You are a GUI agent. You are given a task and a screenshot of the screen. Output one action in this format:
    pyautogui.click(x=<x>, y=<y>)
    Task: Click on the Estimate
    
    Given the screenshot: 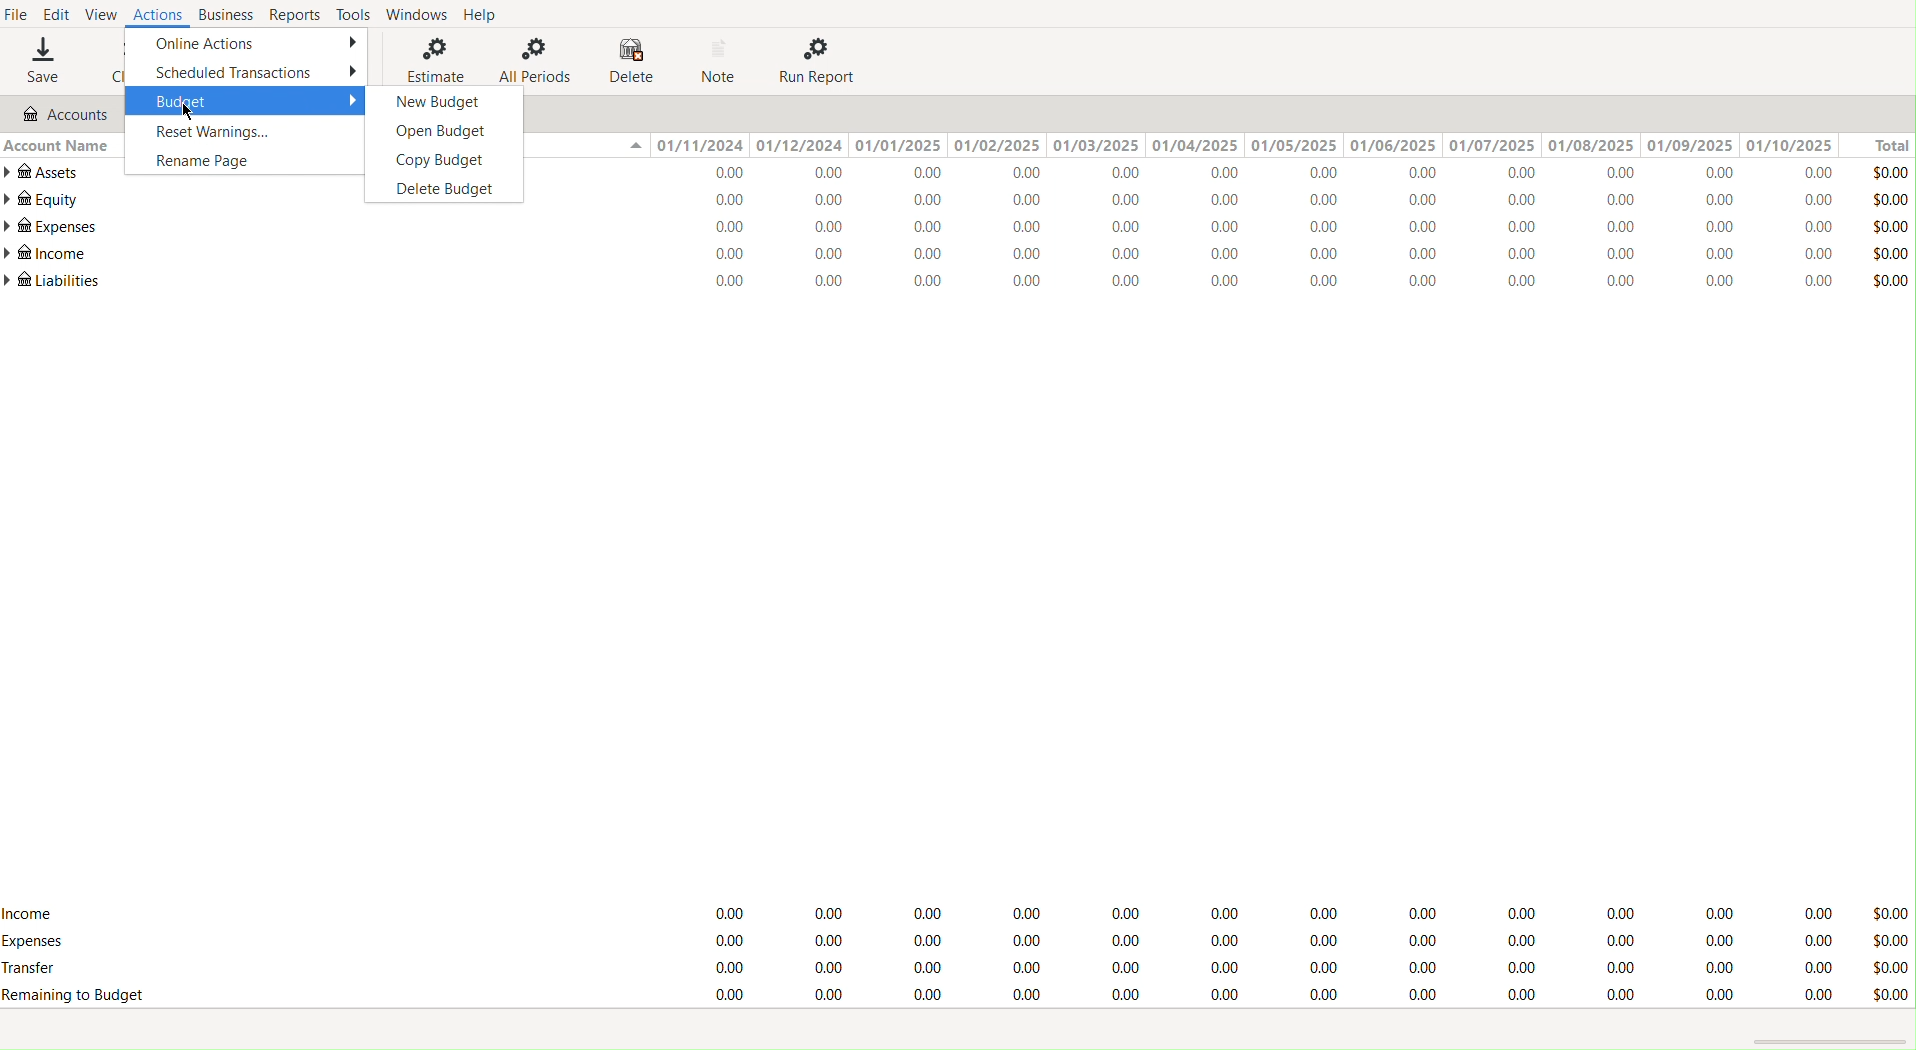 What is the action you would take?
    pyautogui.click(x=430, y=58)
    